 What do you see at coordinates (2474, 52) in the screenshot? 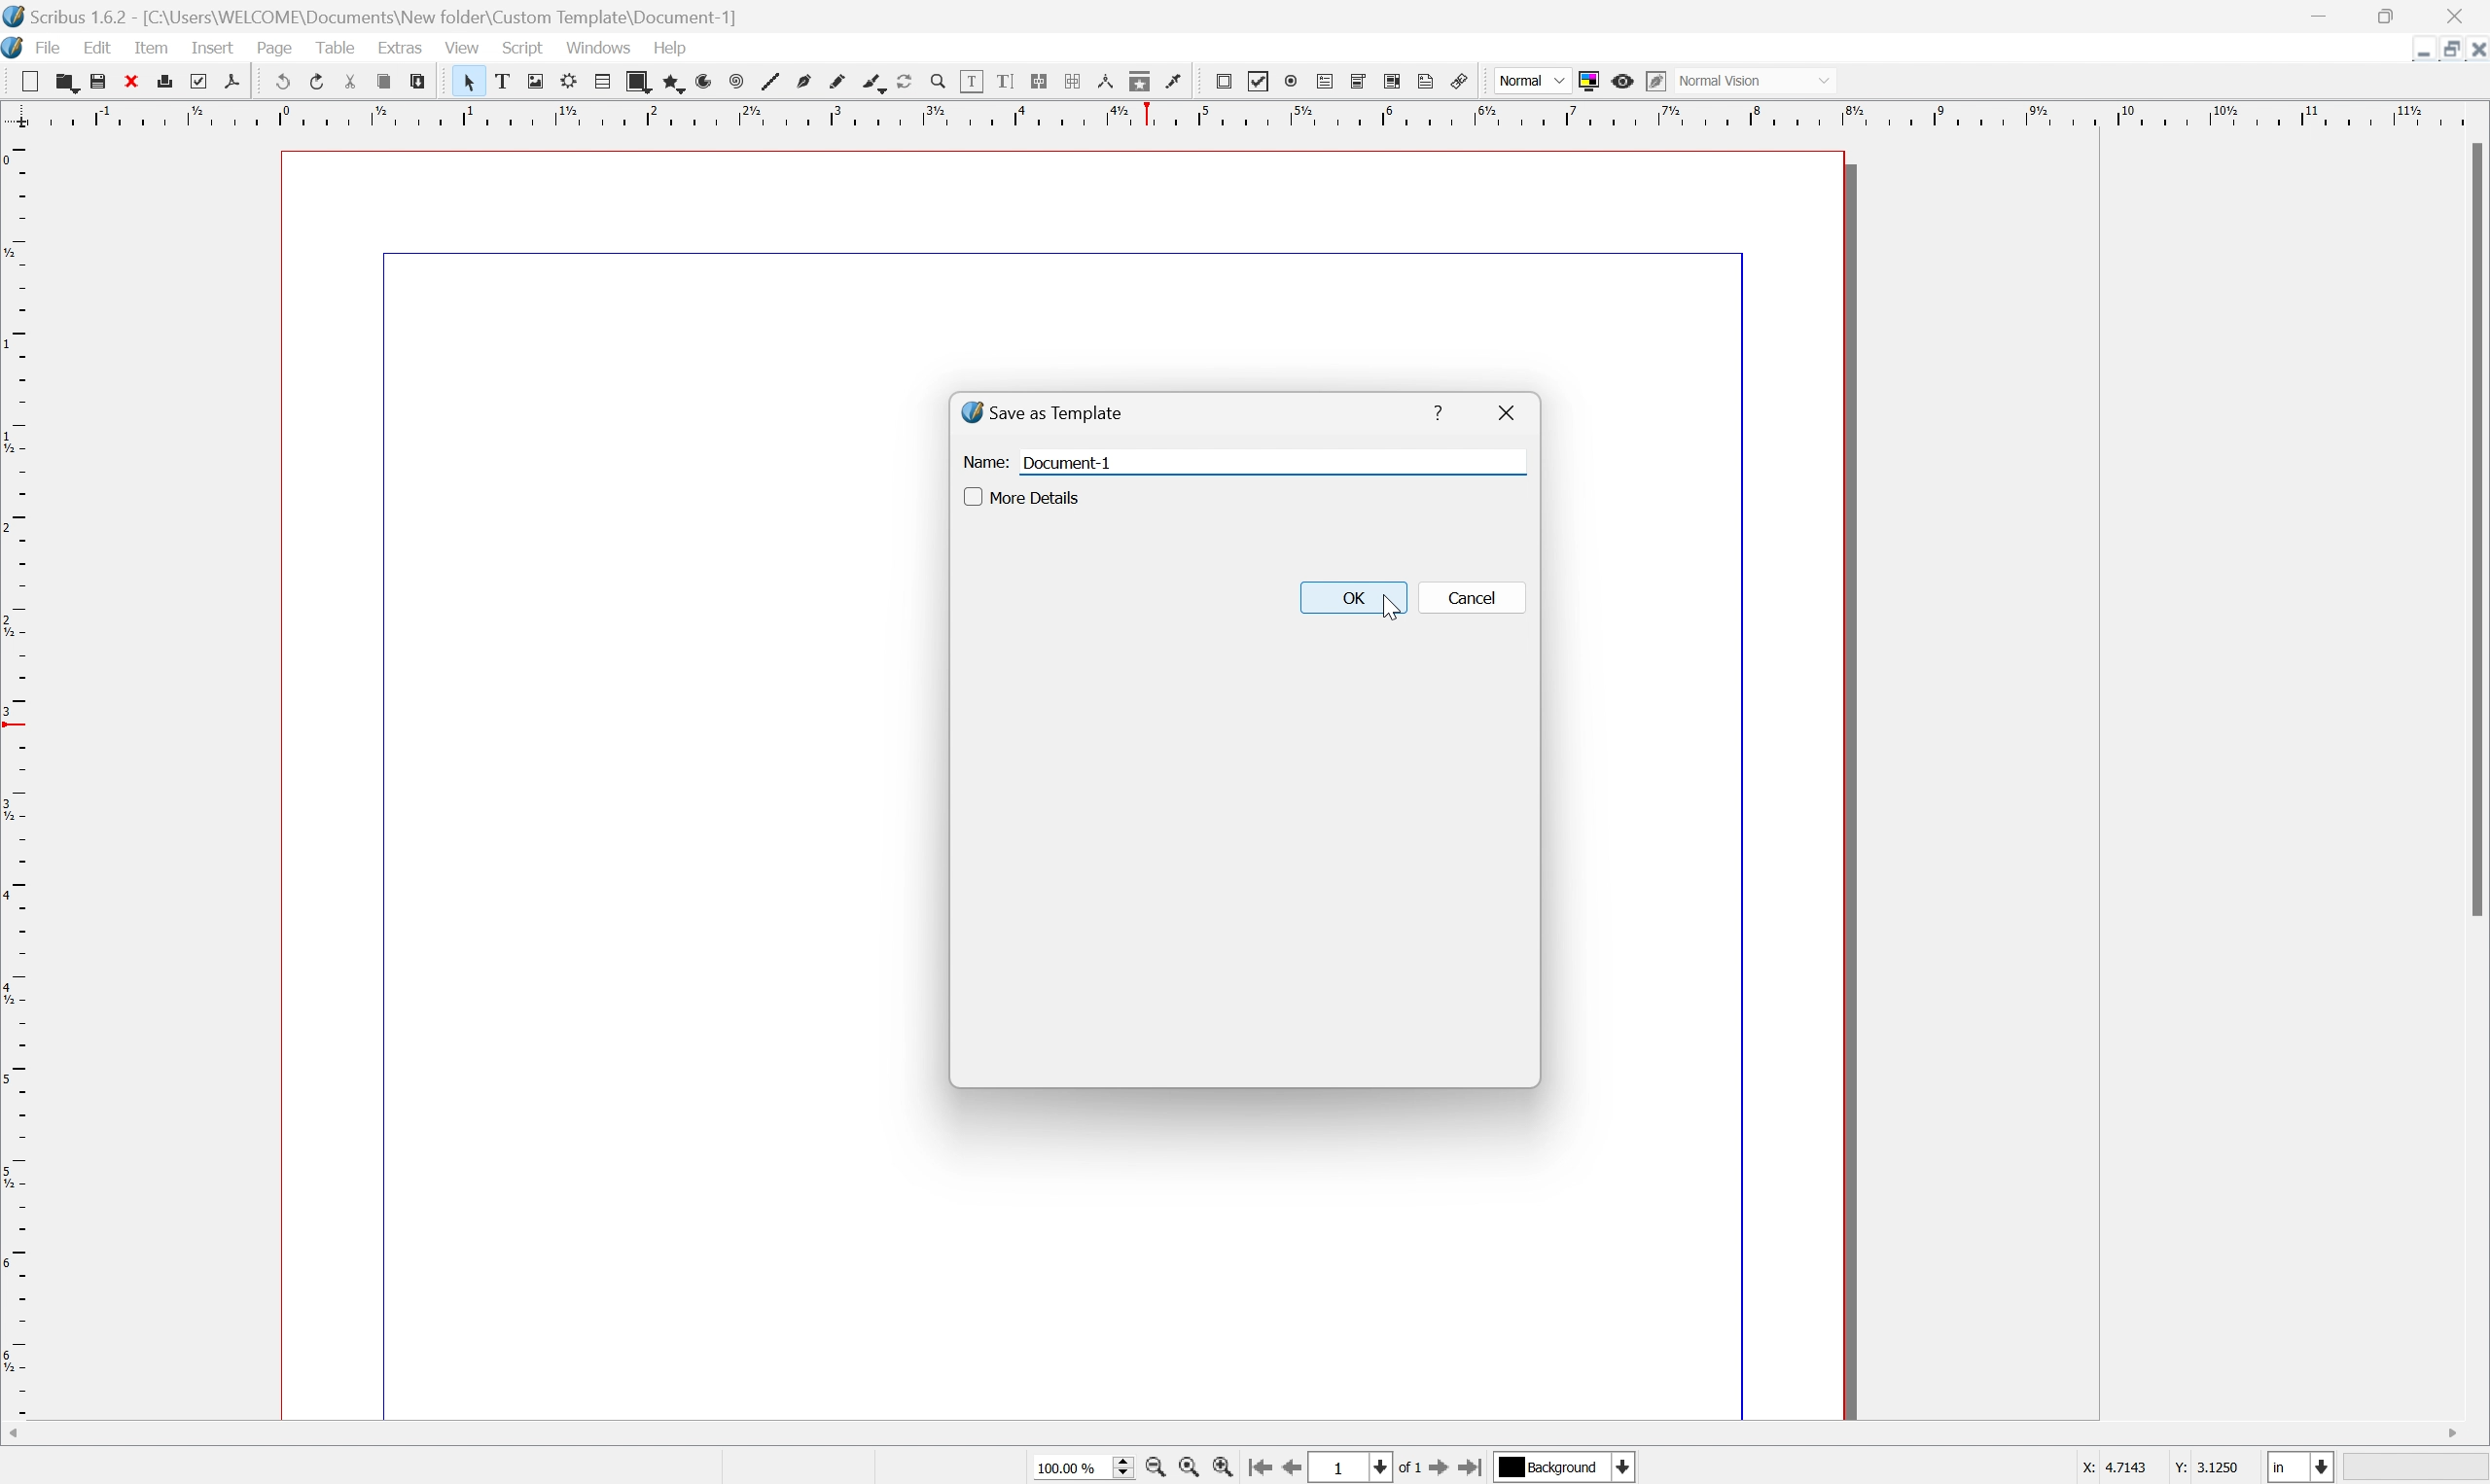
I see `Close` at bounding box center [2474, 52].